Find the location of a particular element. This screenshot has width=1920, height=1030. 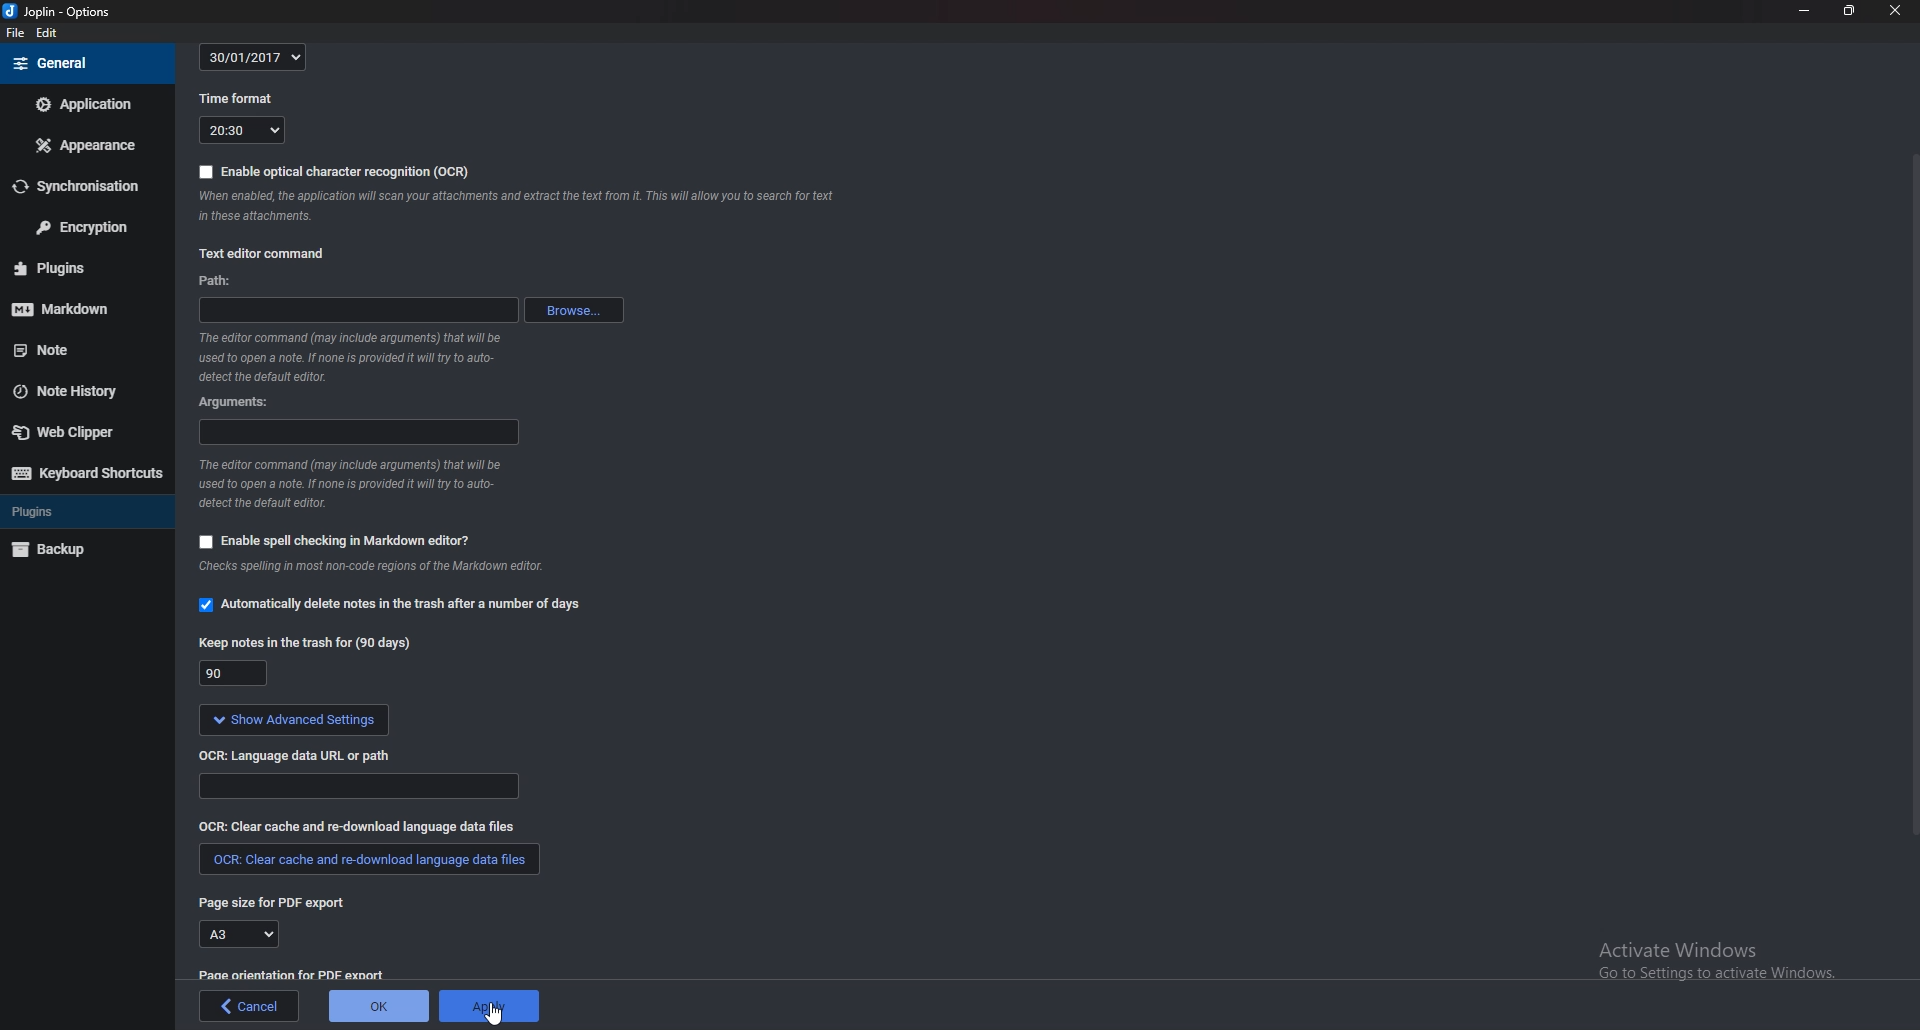

Synchronization is located at coordinates (84, 186).